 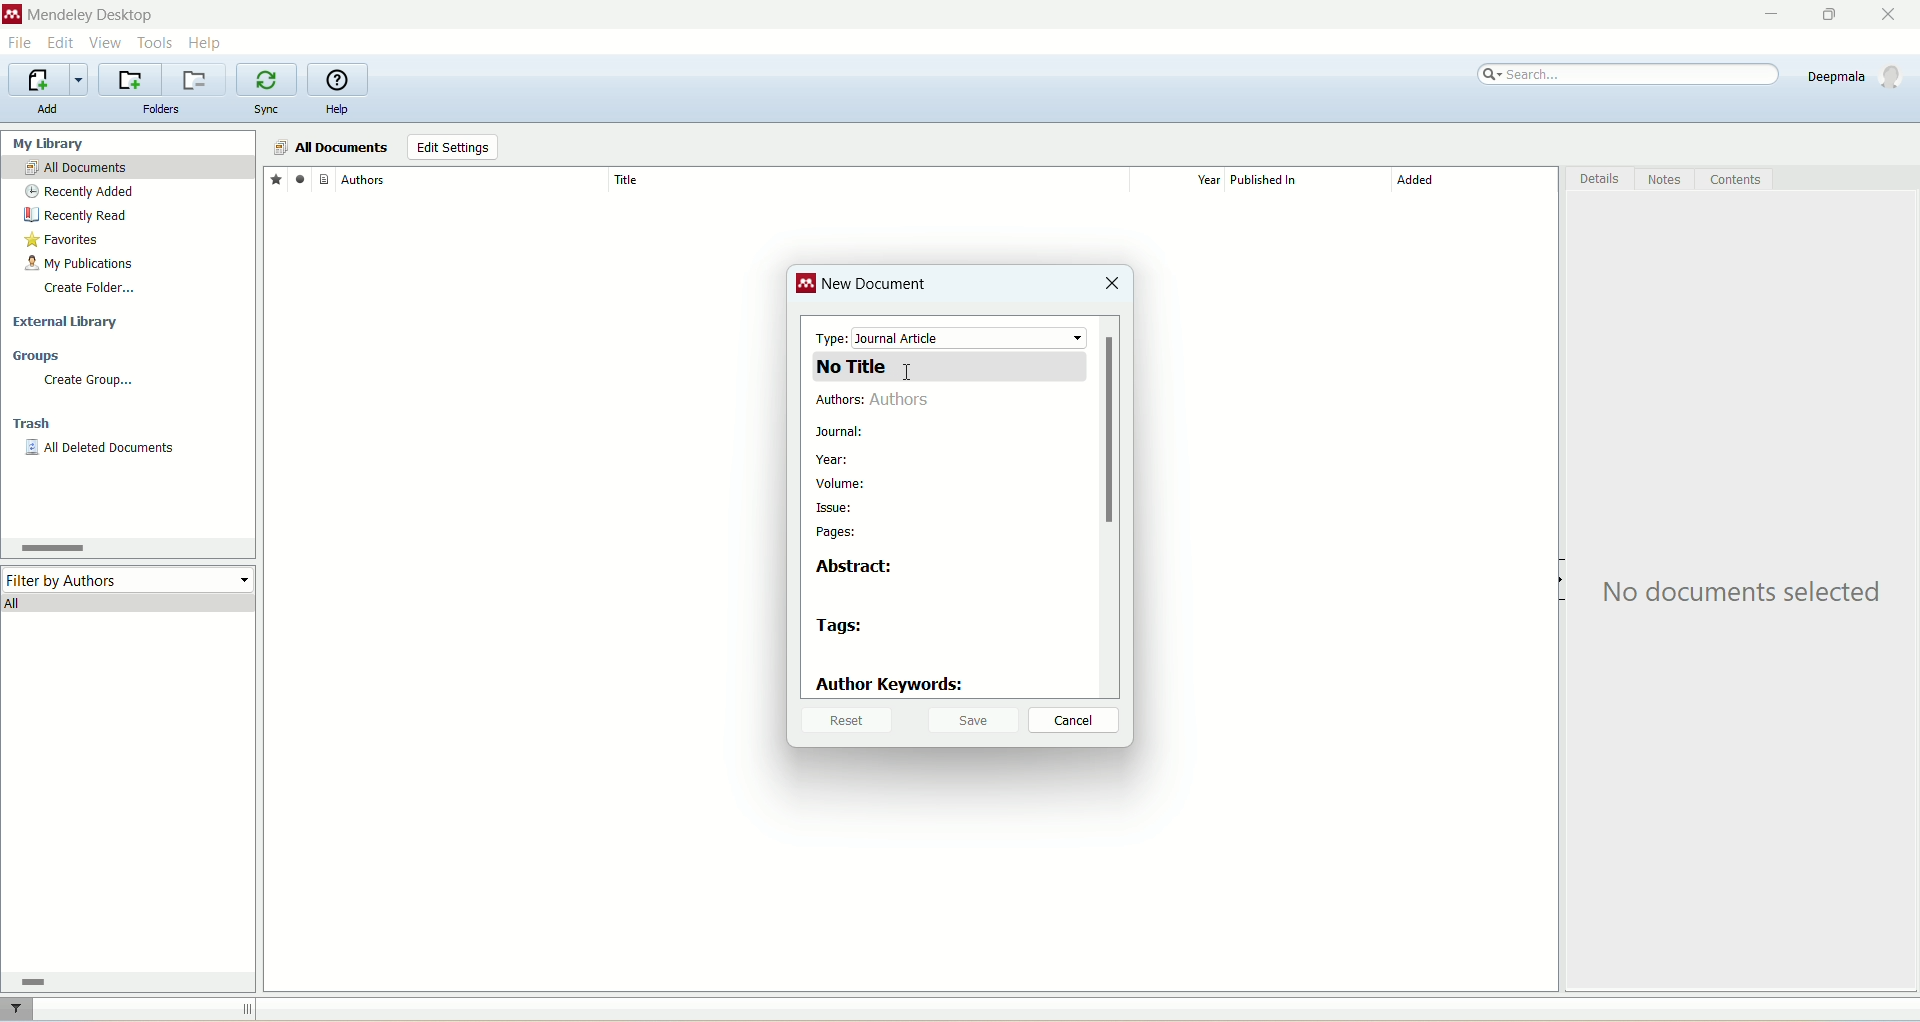 I want to click on author, so click(x=474, y=180).